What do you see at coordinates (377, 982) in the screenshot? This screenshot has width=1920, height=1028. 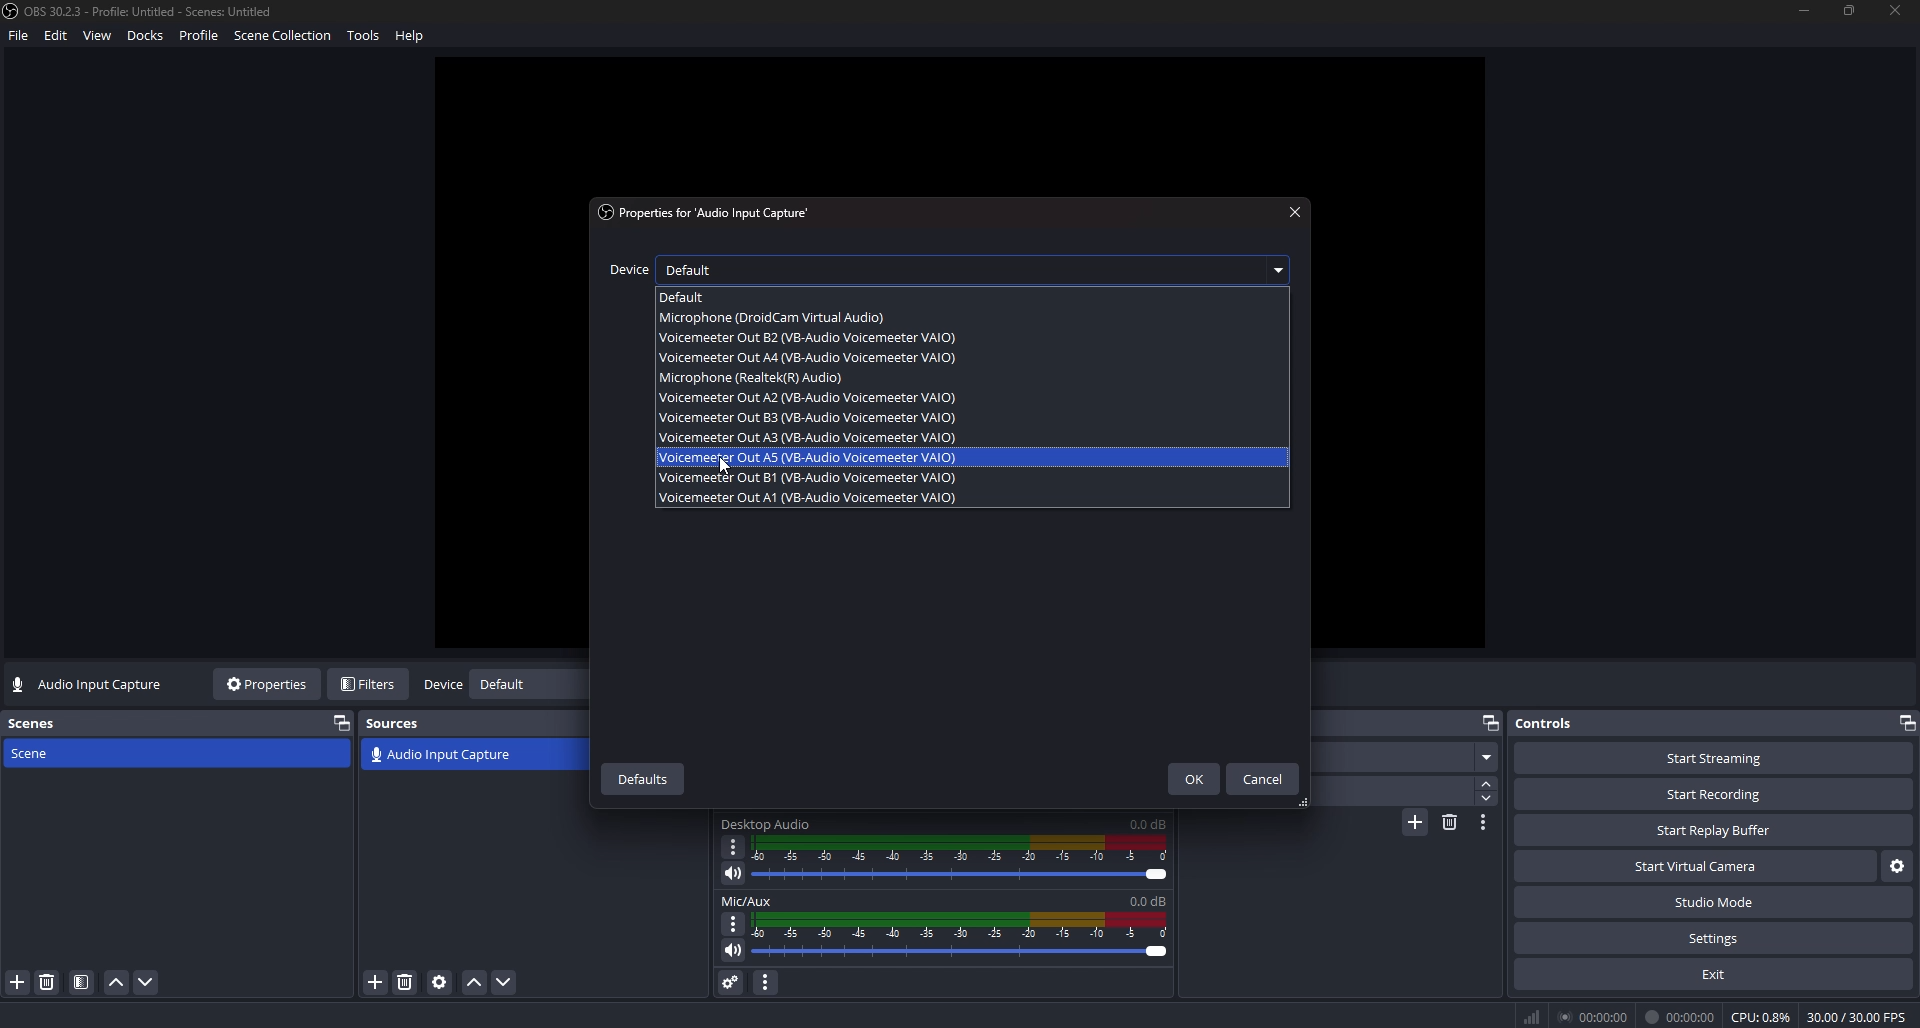 I see `add source` at bounding box center [377, 982].